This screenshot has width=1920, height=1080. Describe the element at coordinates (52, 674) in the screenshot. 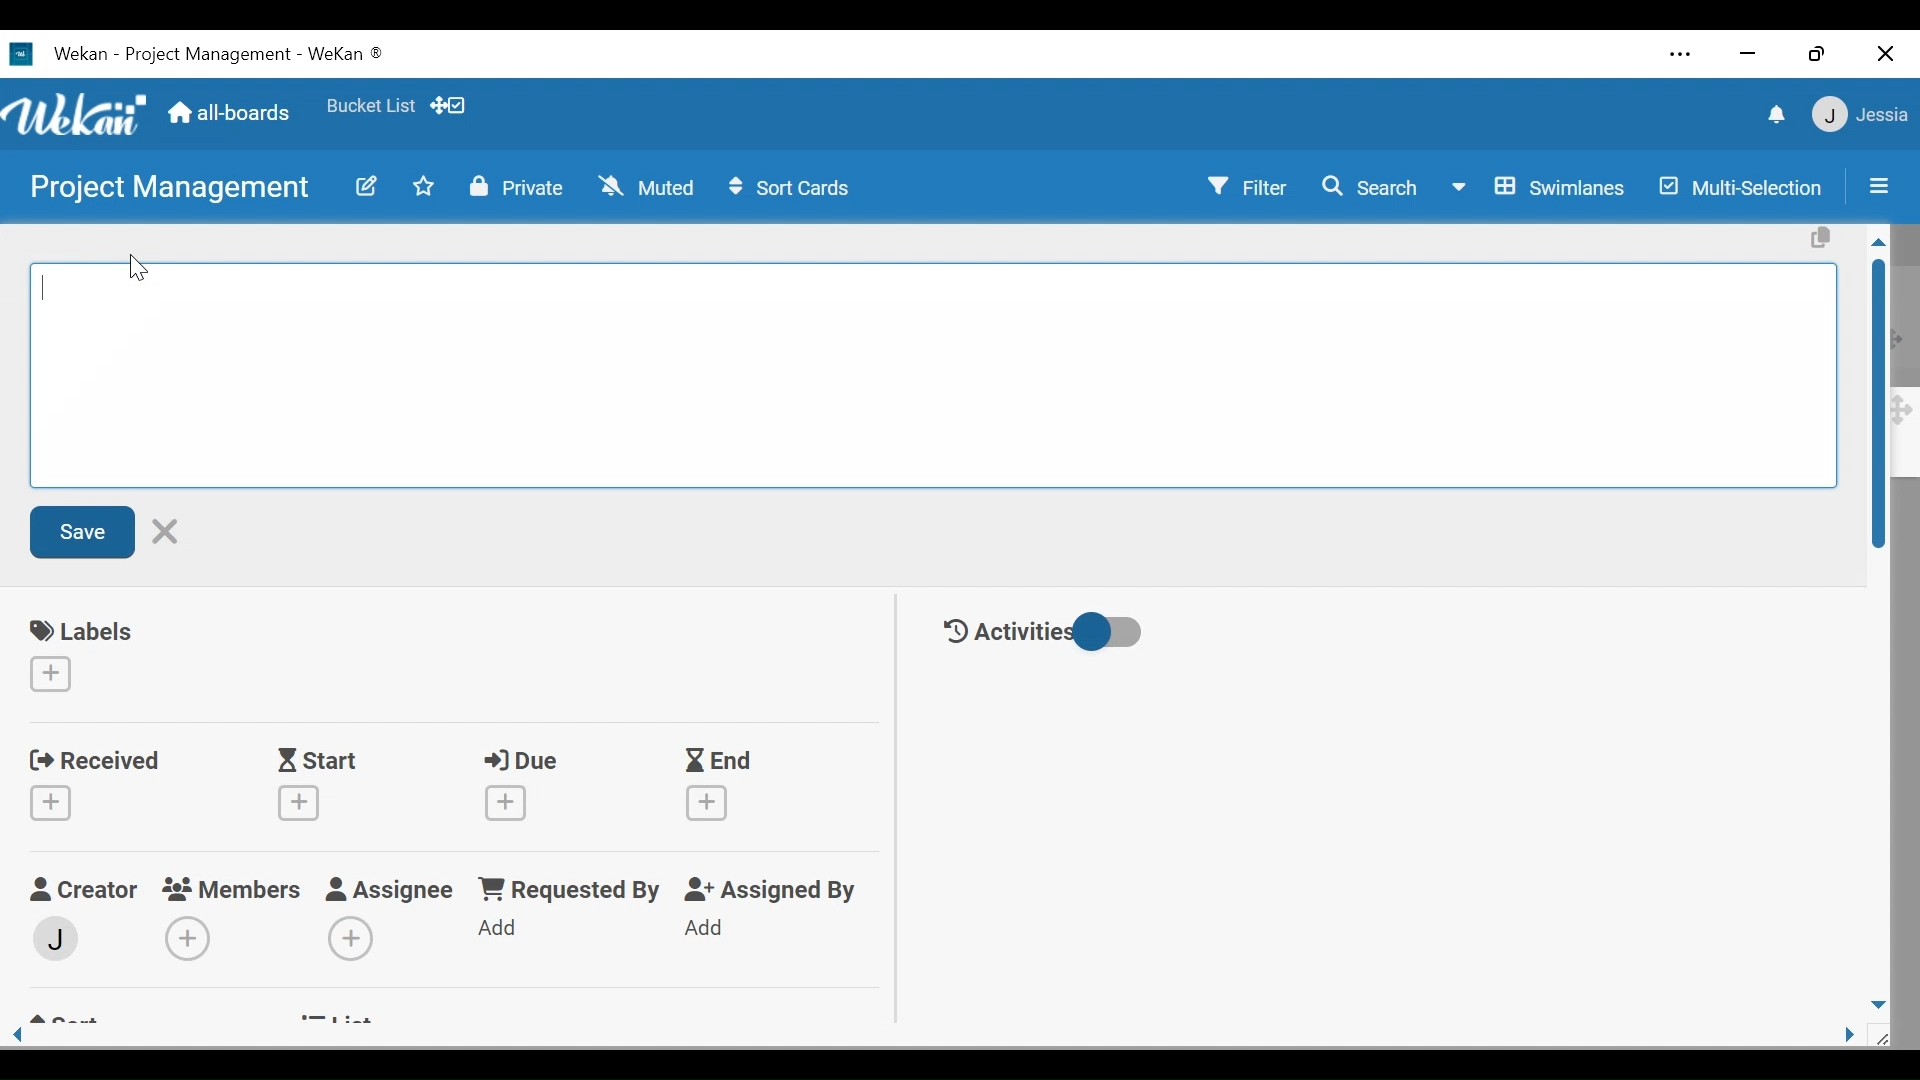

I see `Create labels` at that location.